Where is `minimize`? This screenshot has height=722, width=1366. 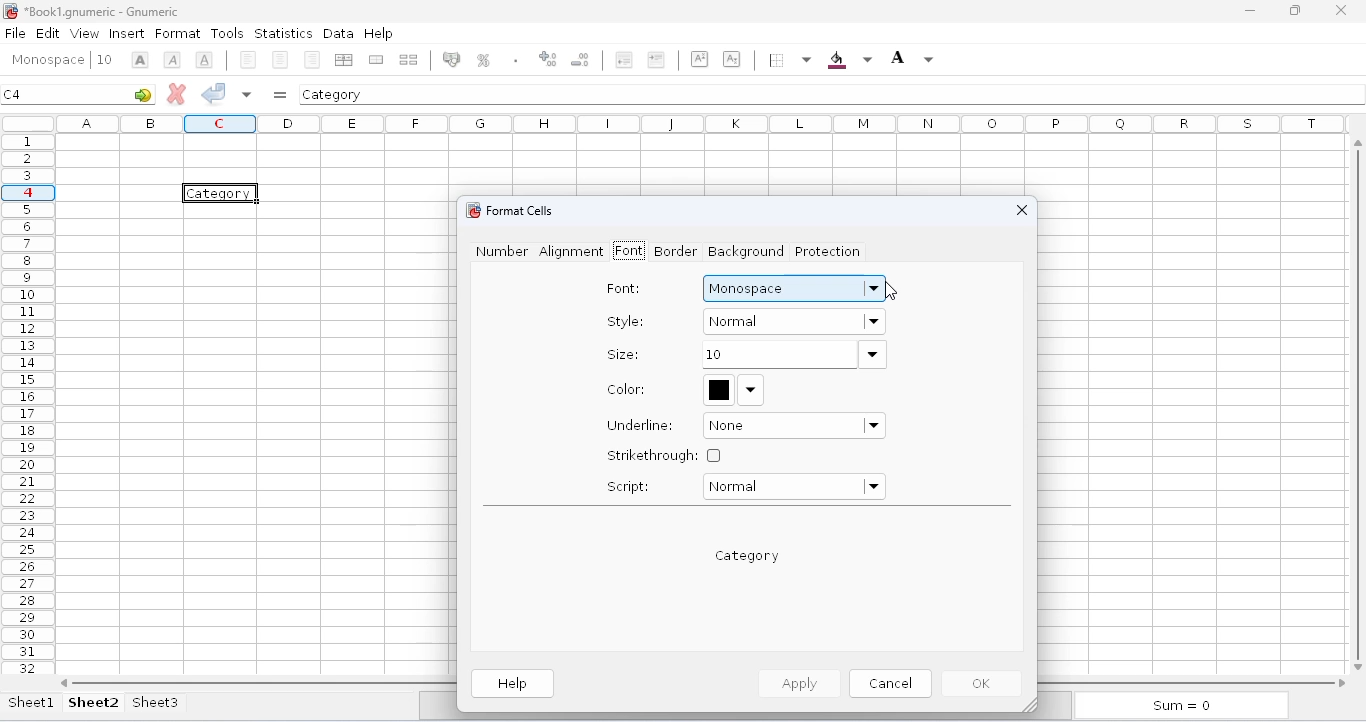
minimize is located at coordinates (1250, 11).